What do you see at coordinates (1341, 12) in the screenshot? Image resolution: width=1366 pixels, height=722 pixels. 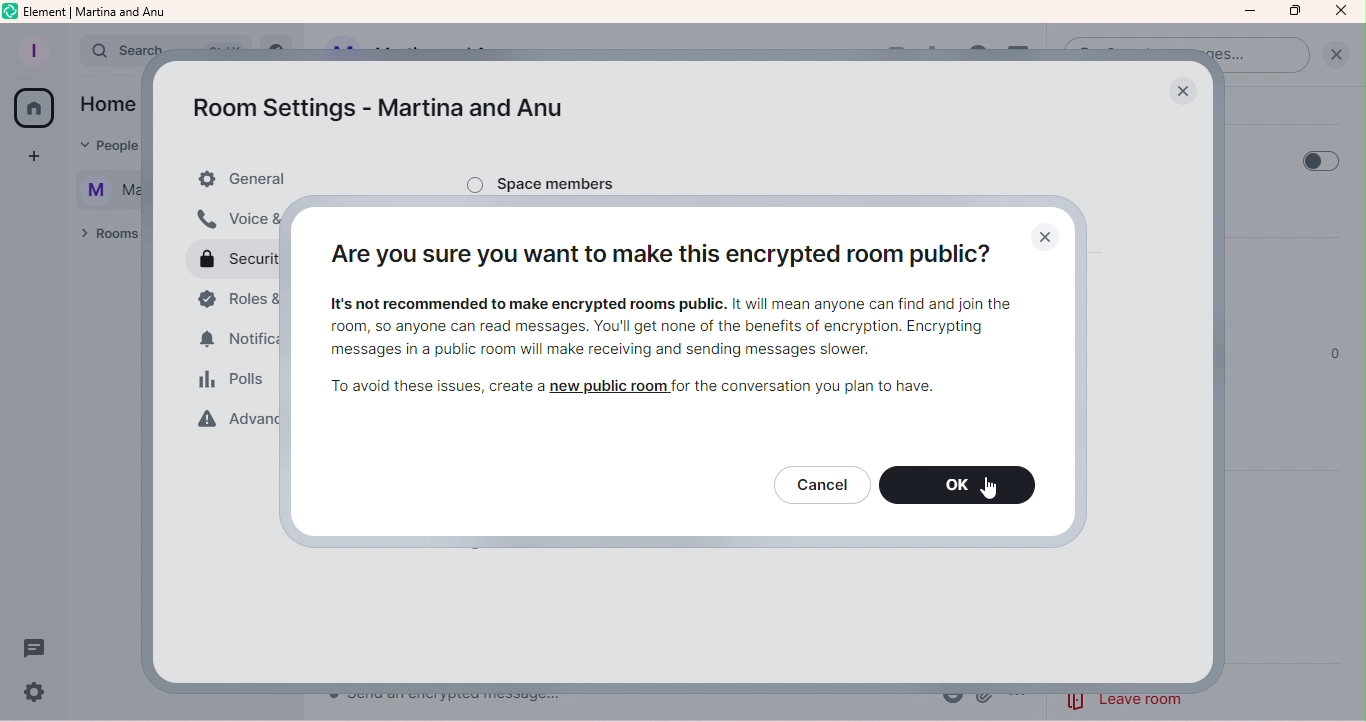 I see `Close icon` at bounding box center [1341, 12].